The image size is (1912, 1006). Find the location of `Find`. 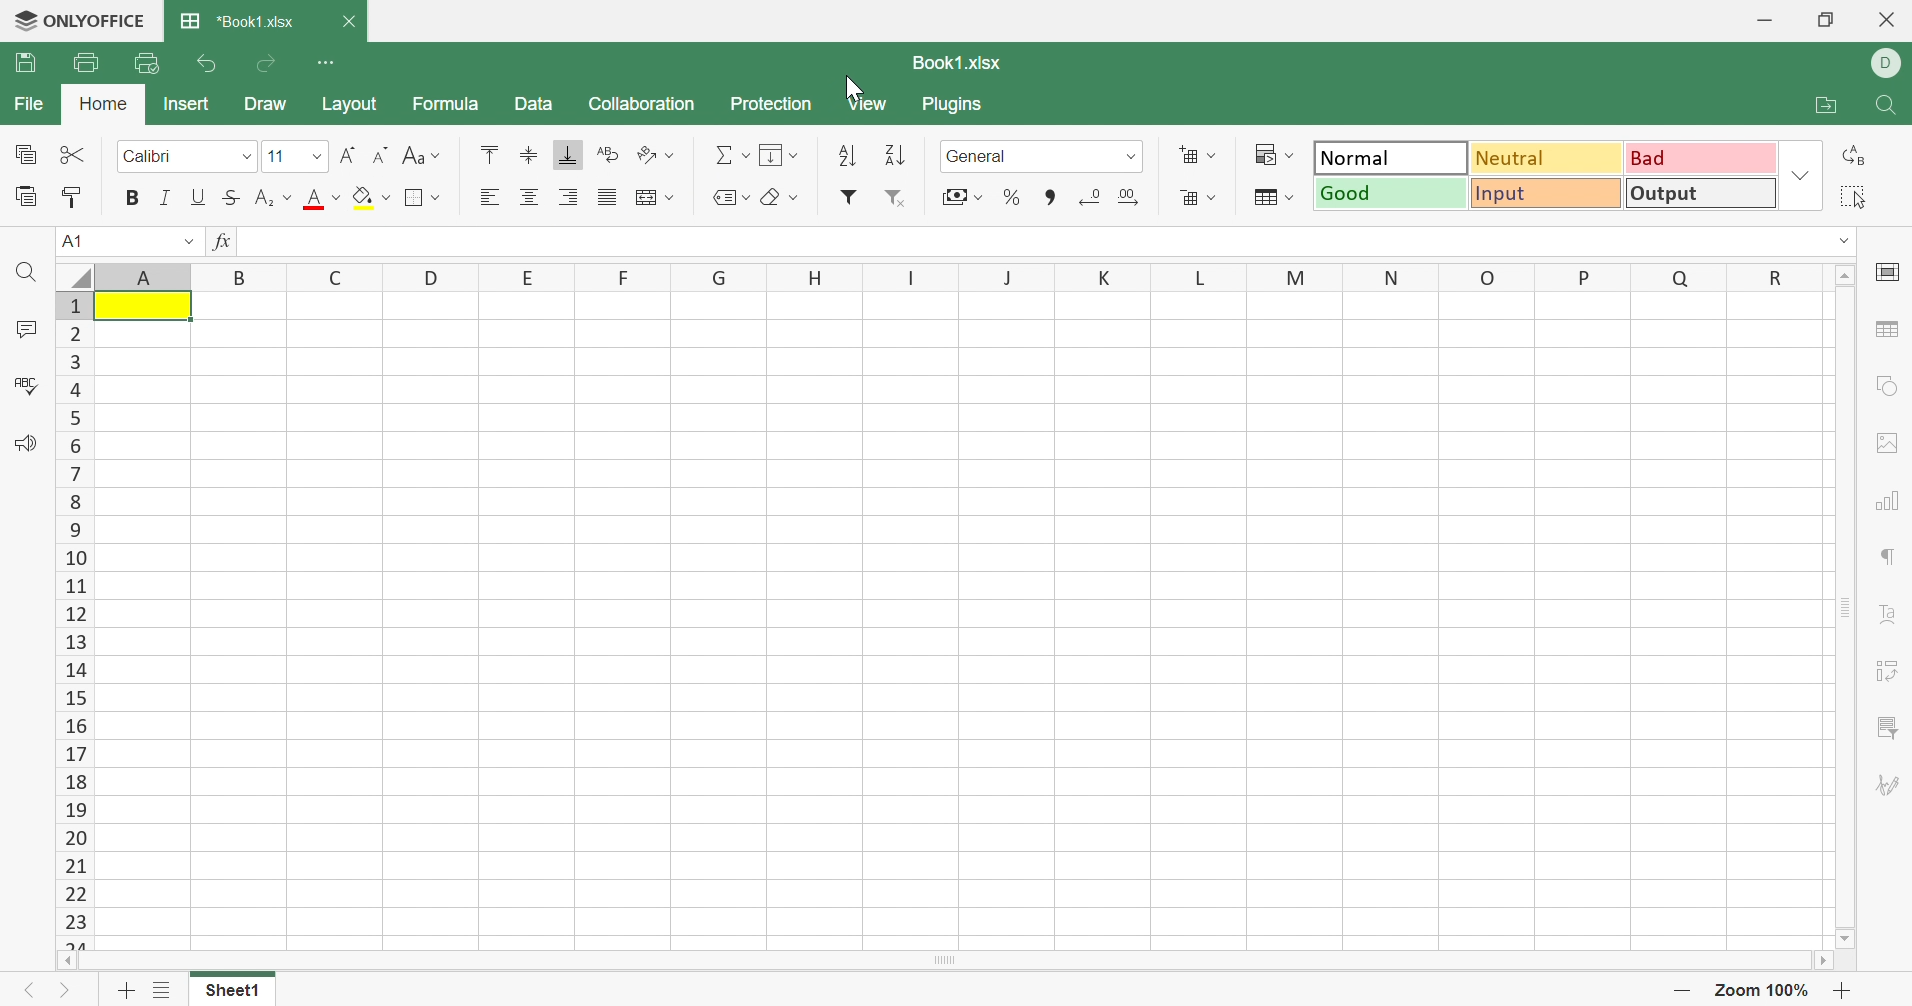

Find is located at coordinates (25, 270).